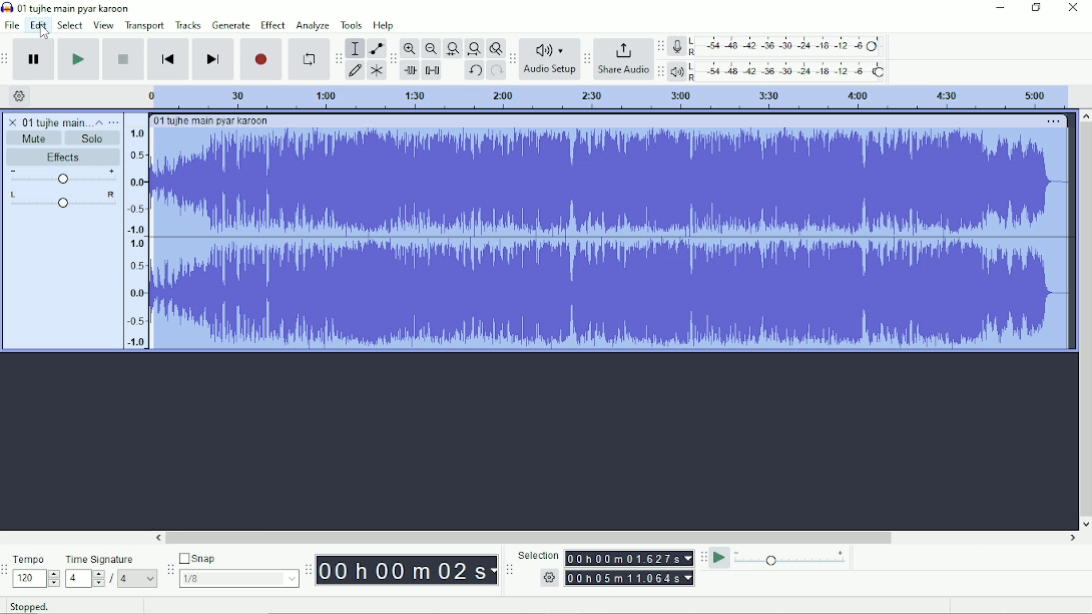  I want to click on Undo, so click(474, 71).